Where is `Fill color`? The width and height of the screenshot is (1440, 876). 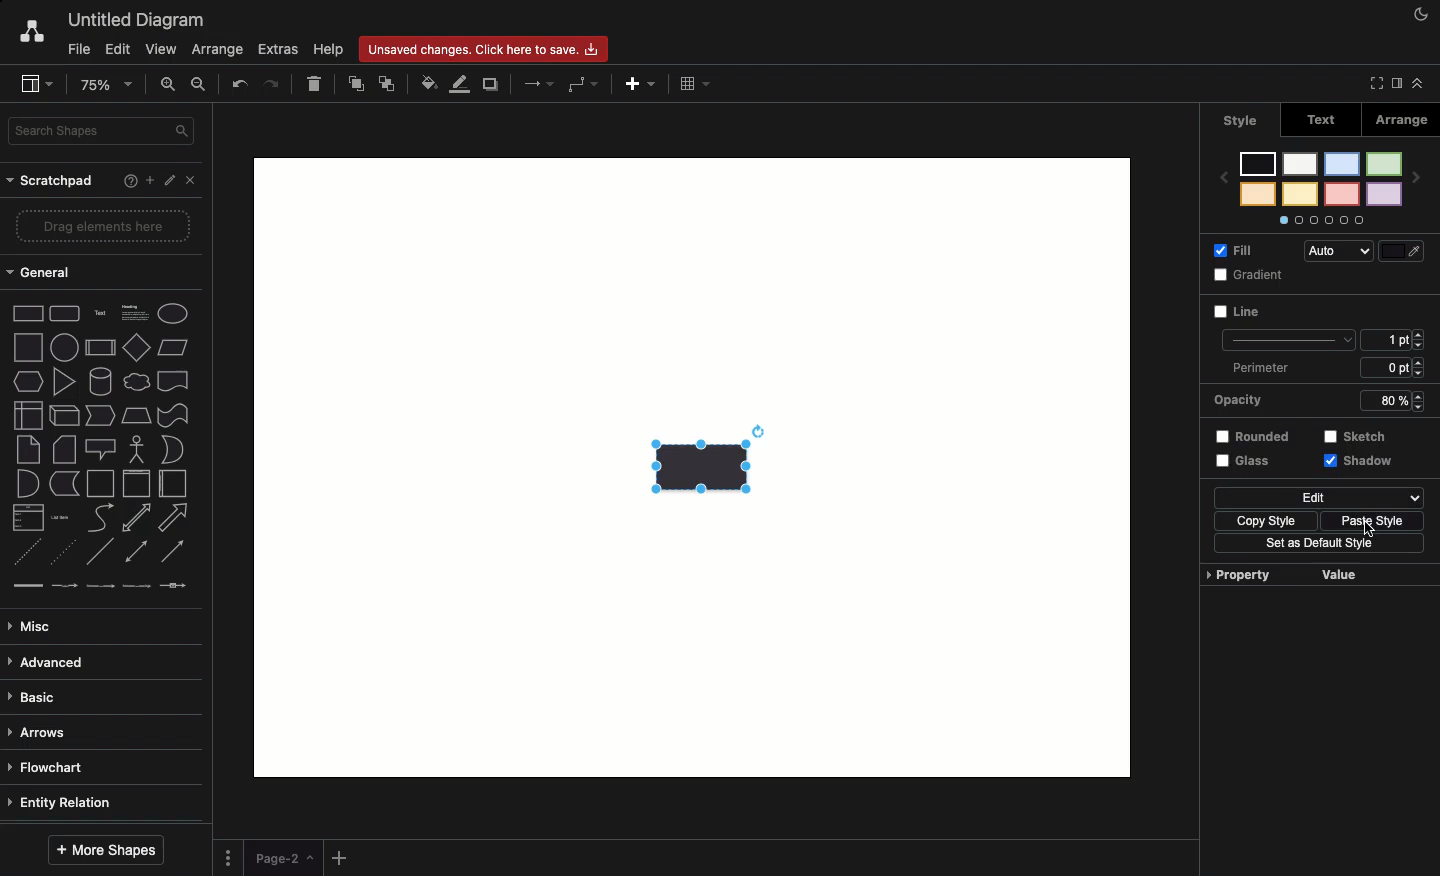
Fill color is located at coordinates (427, 81).